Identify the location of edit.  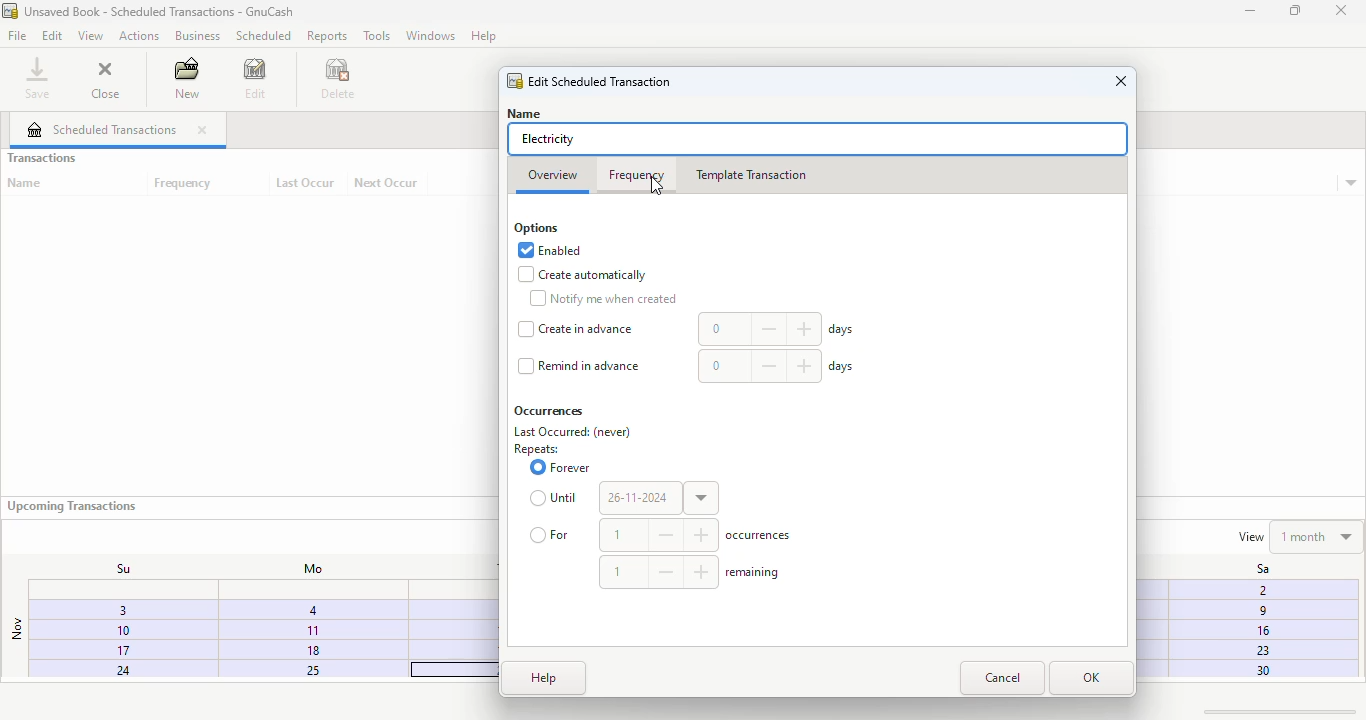
(256, 78).